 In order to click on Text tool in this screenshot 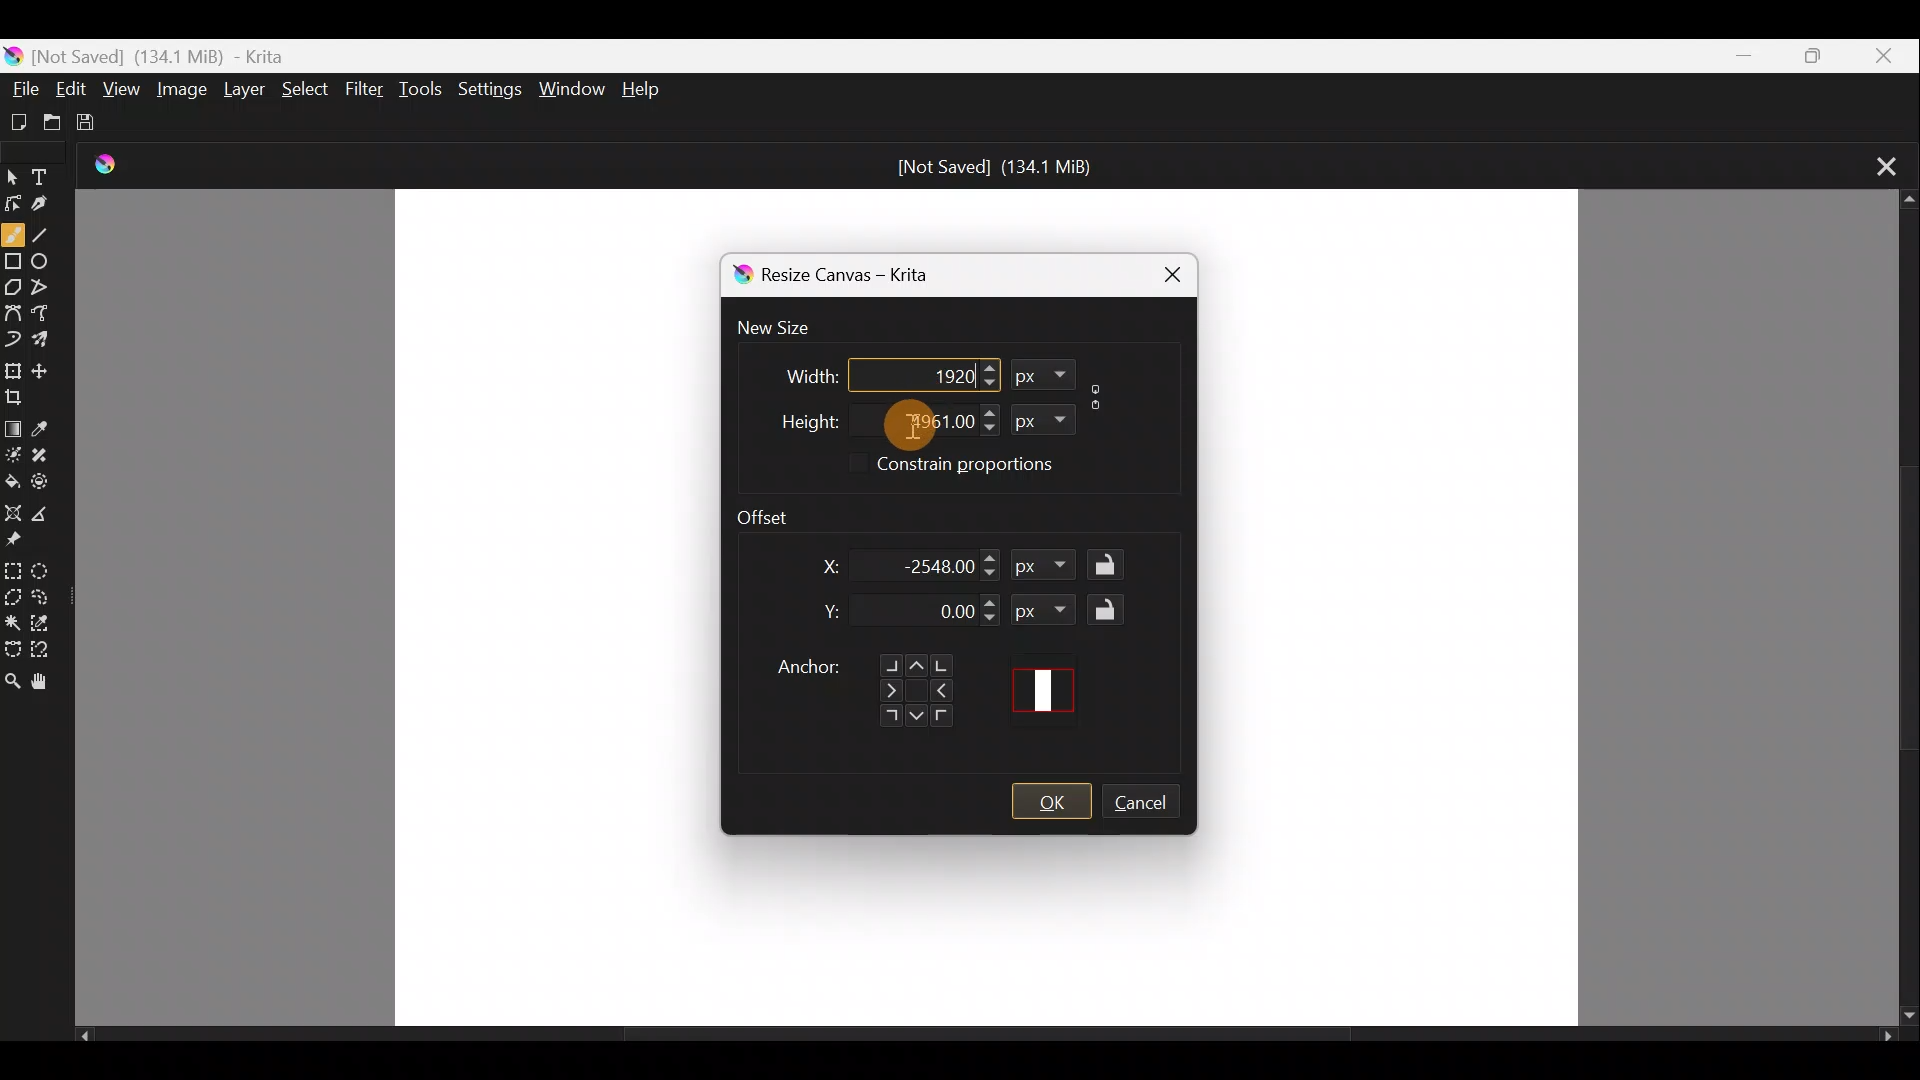, I will do `click(52, 170)`.